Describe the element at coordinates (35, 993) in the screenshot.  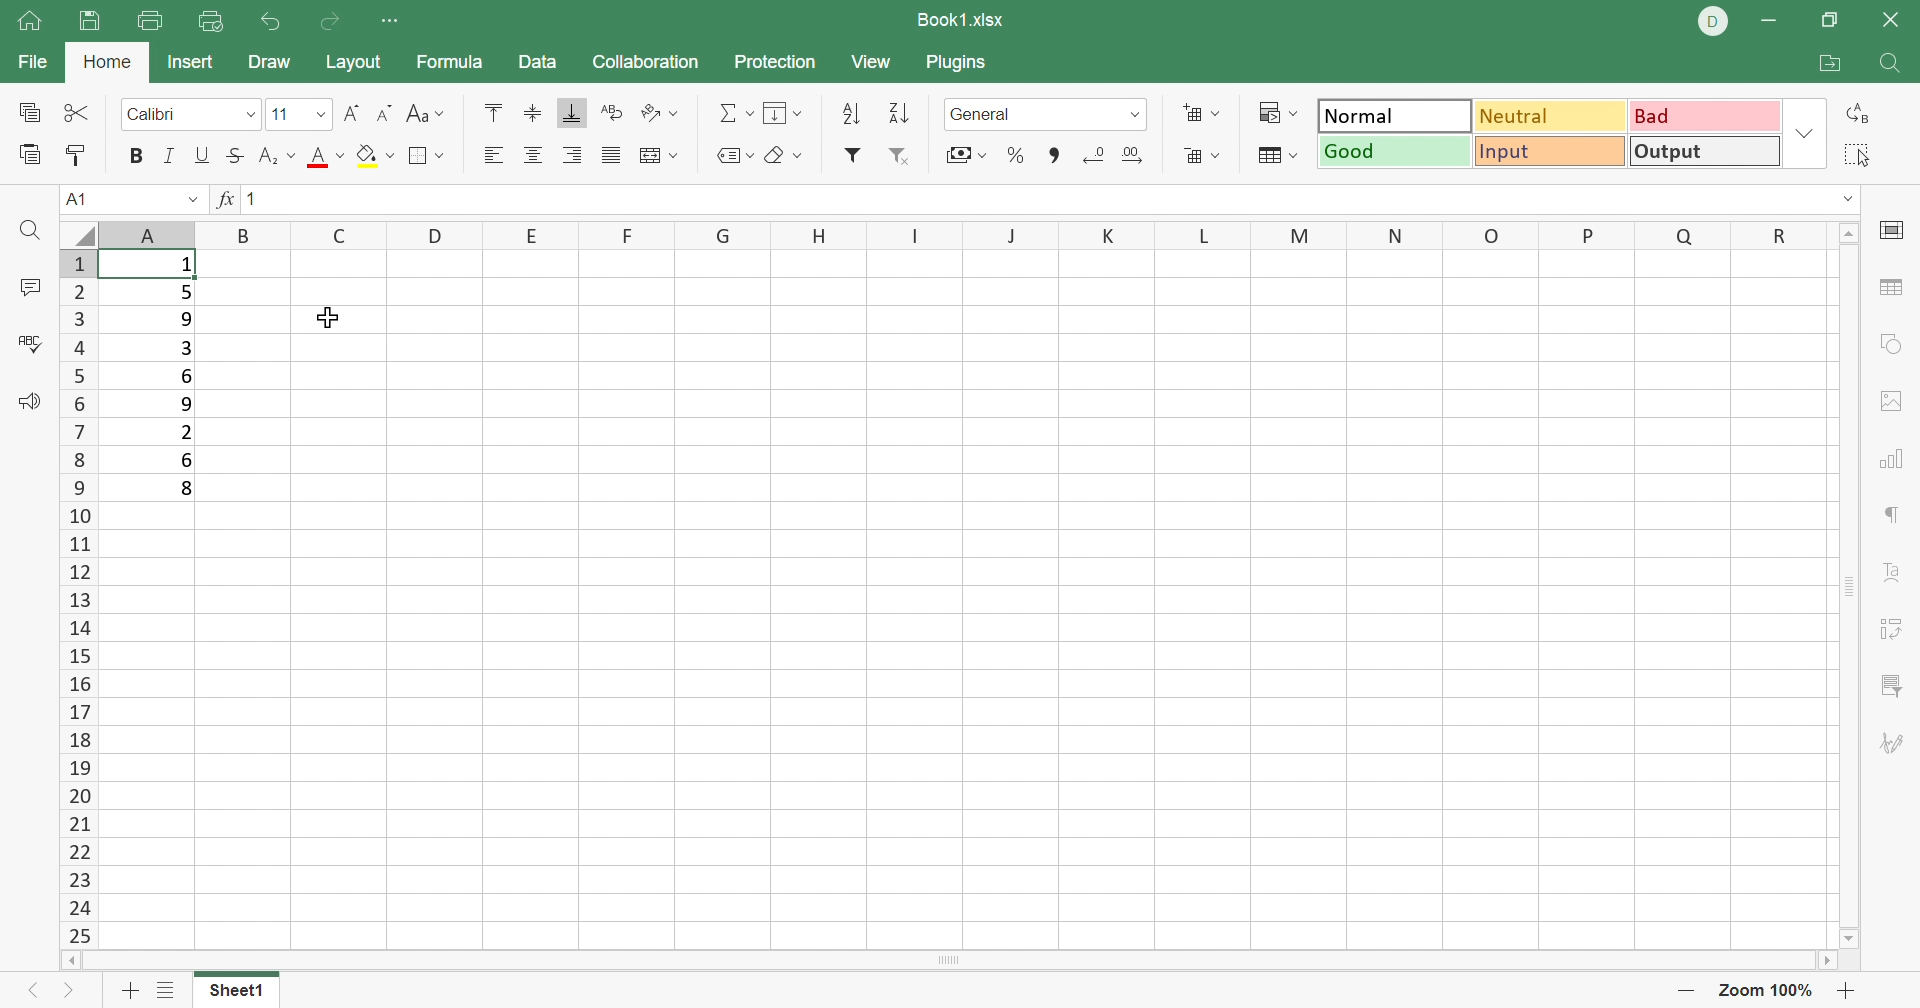
I see `Previous` at that location.